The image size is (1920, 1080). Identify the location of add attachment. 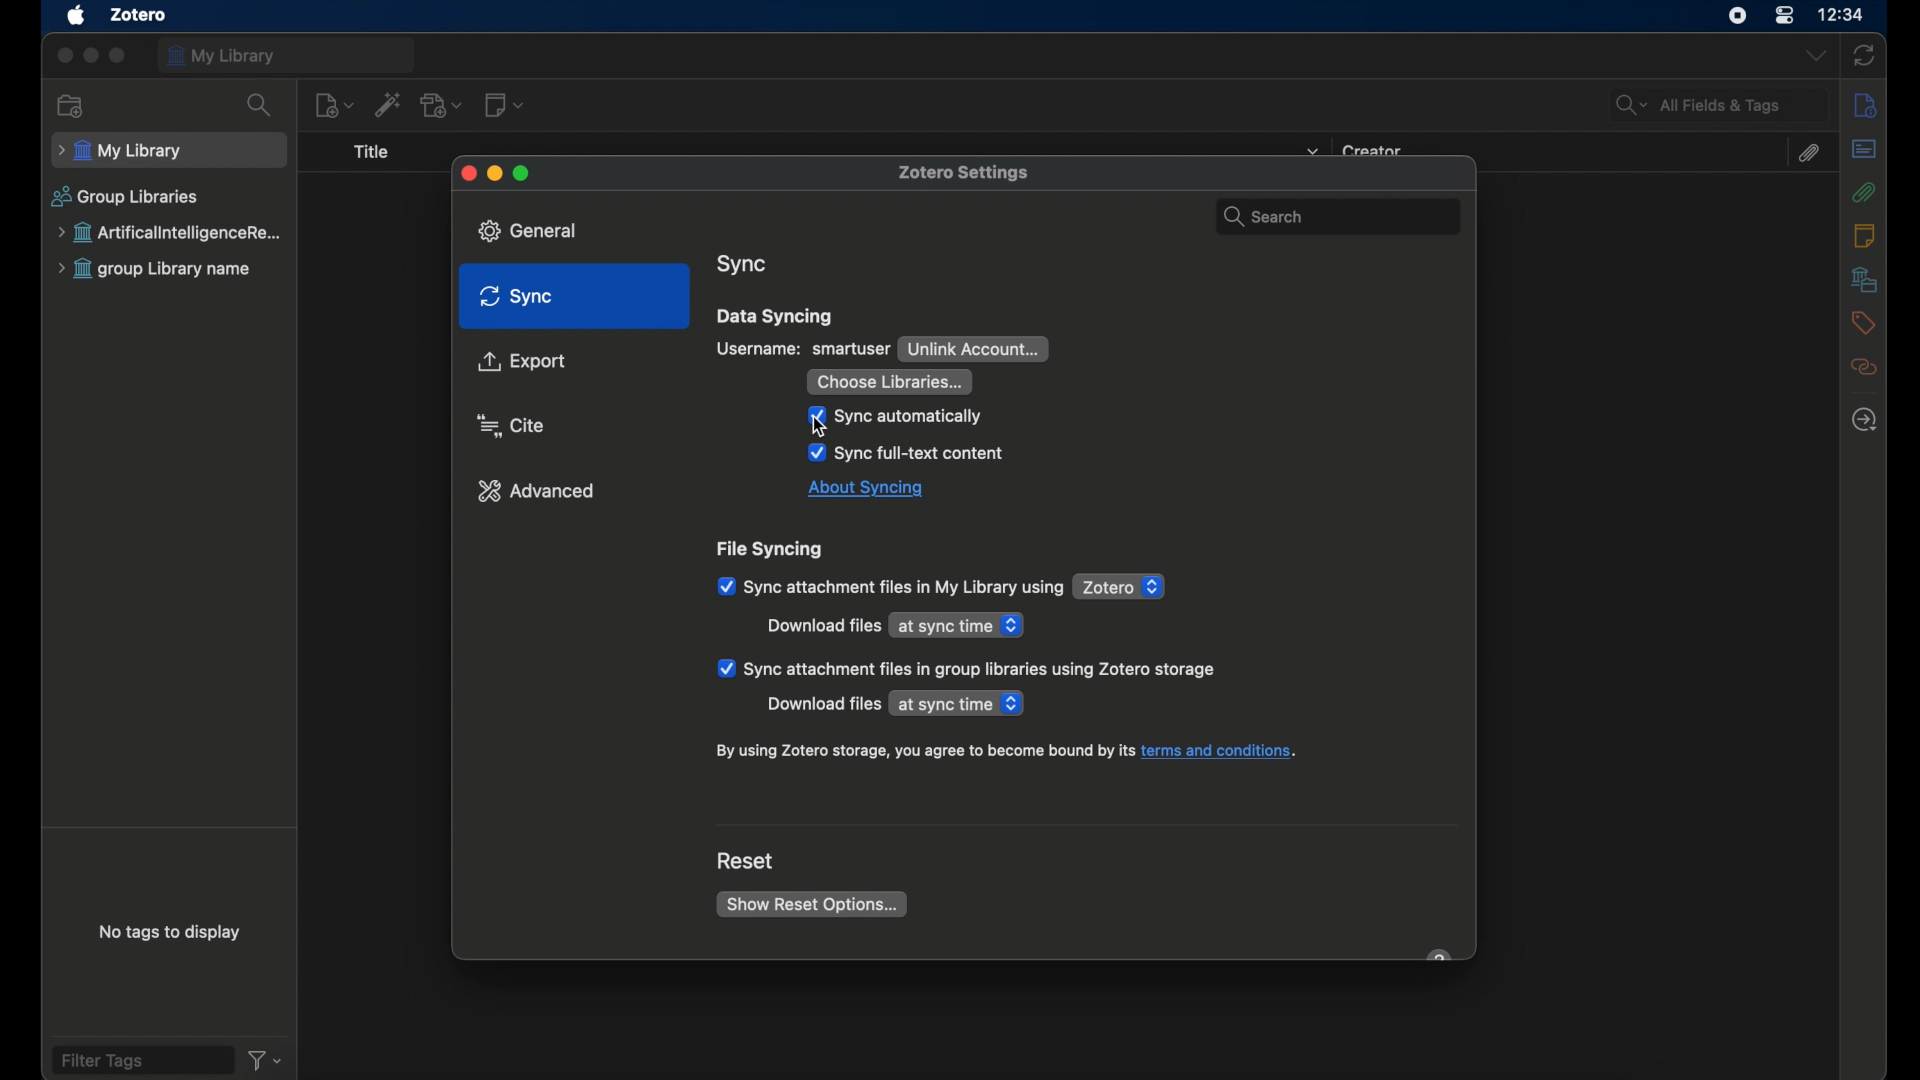
(443, 105).